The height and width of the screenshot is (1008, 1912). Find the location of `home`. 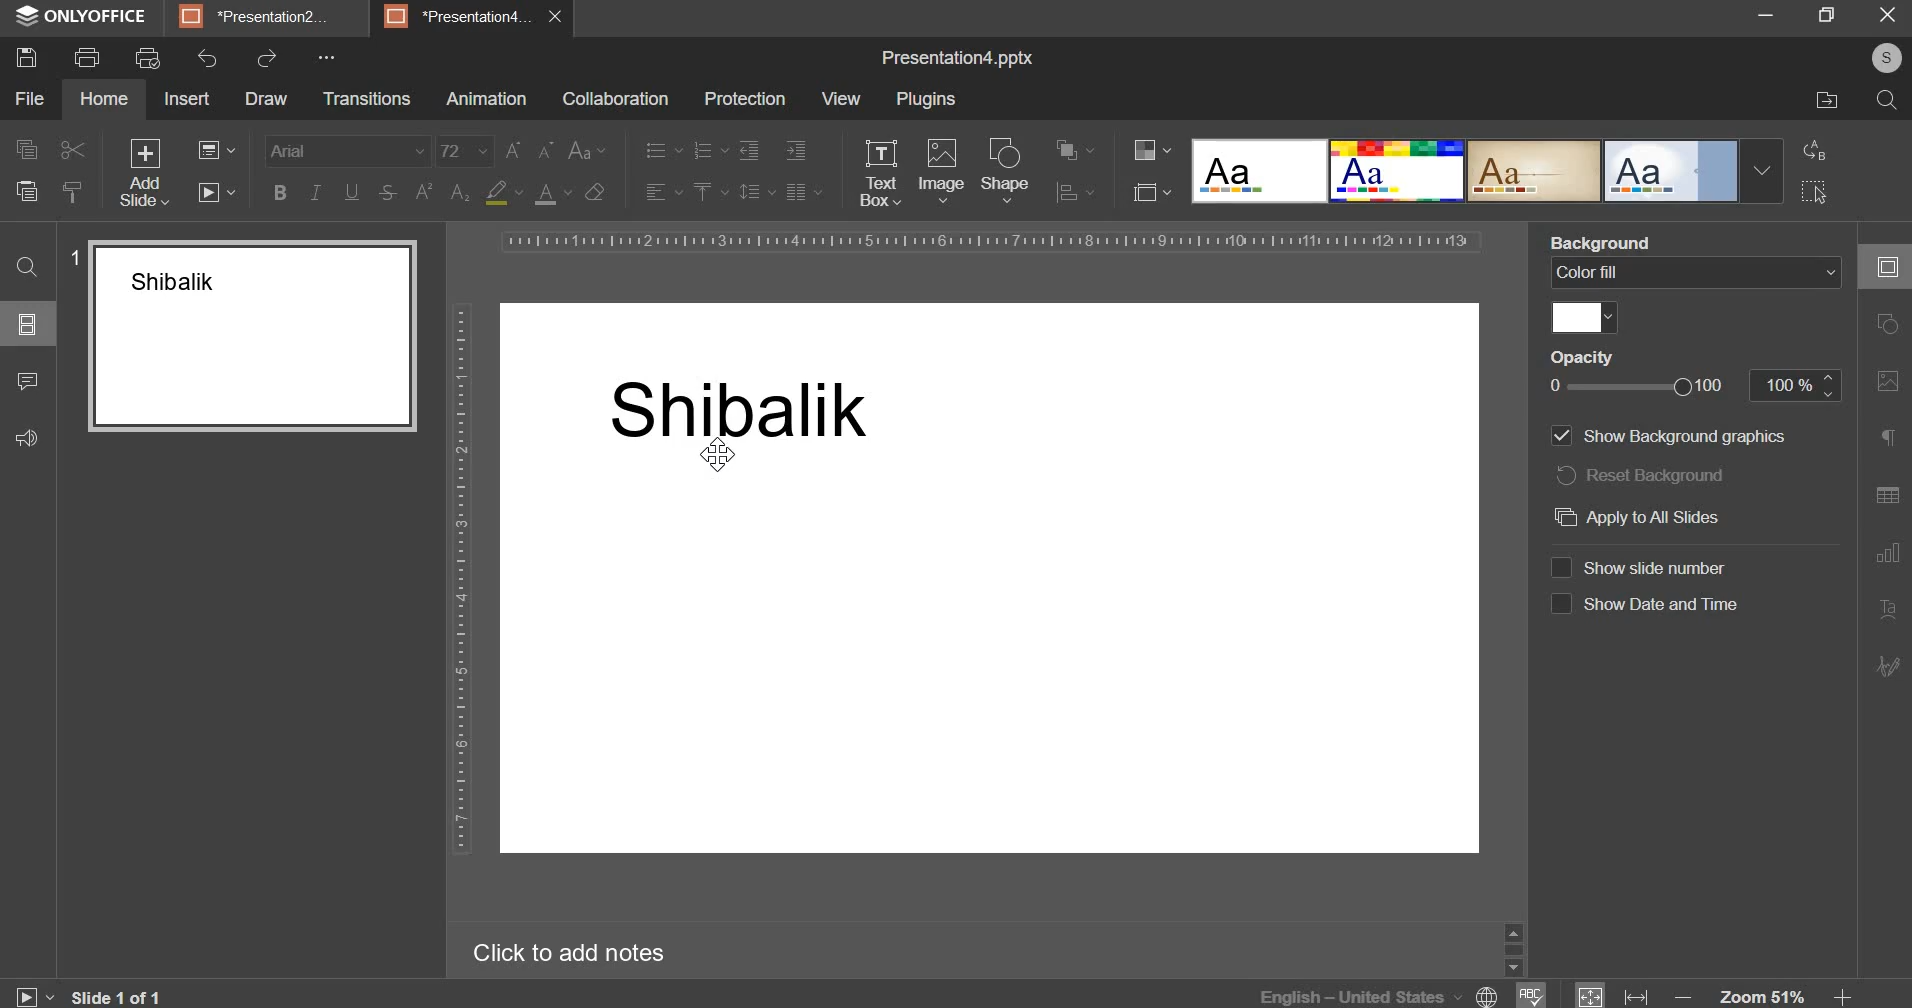

home is located at coordinates (104, 98).